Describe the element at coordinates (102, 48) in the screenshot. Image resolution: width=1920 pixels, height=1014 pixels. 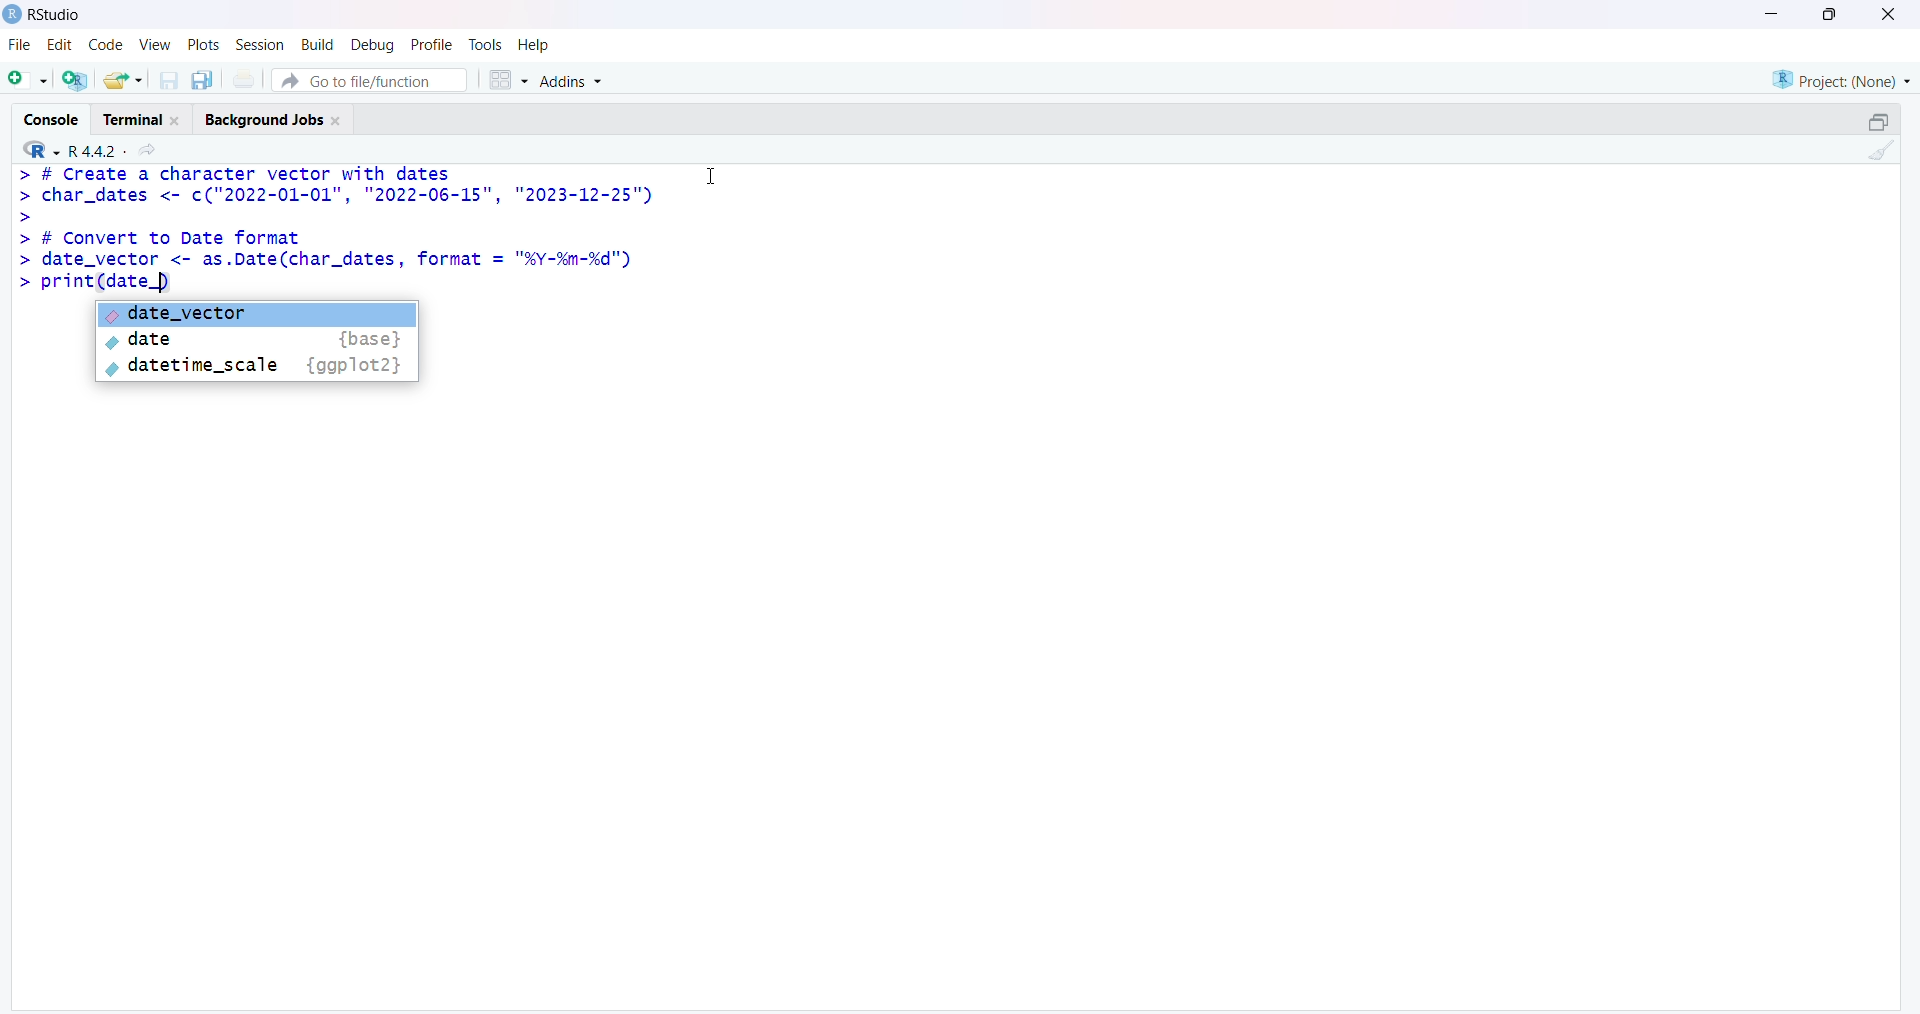
I see `Code` at that location.